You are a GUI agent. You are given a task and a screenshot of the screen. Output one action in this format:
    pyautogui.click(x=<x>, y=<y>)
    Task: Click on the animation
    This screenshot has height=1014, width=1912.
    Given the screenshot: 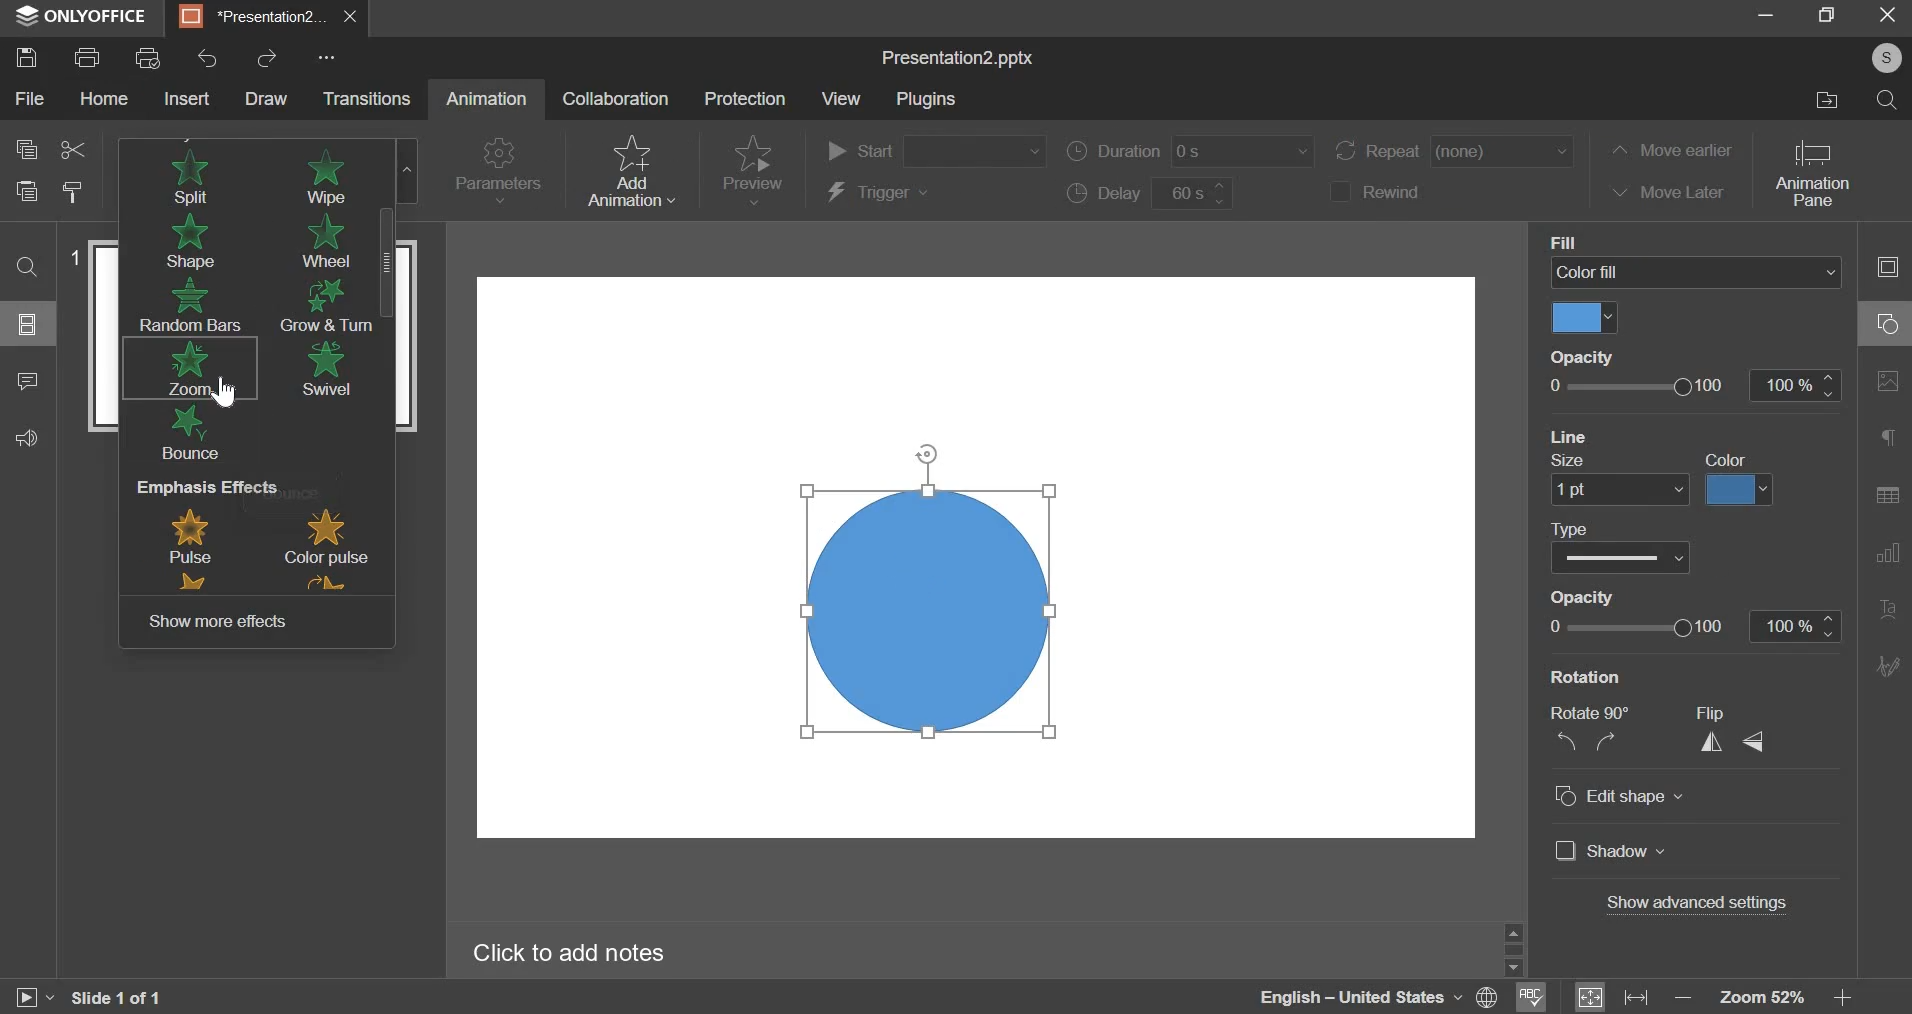 What is the action you would take?
    pyautogui.click(x=487, y=95)
    